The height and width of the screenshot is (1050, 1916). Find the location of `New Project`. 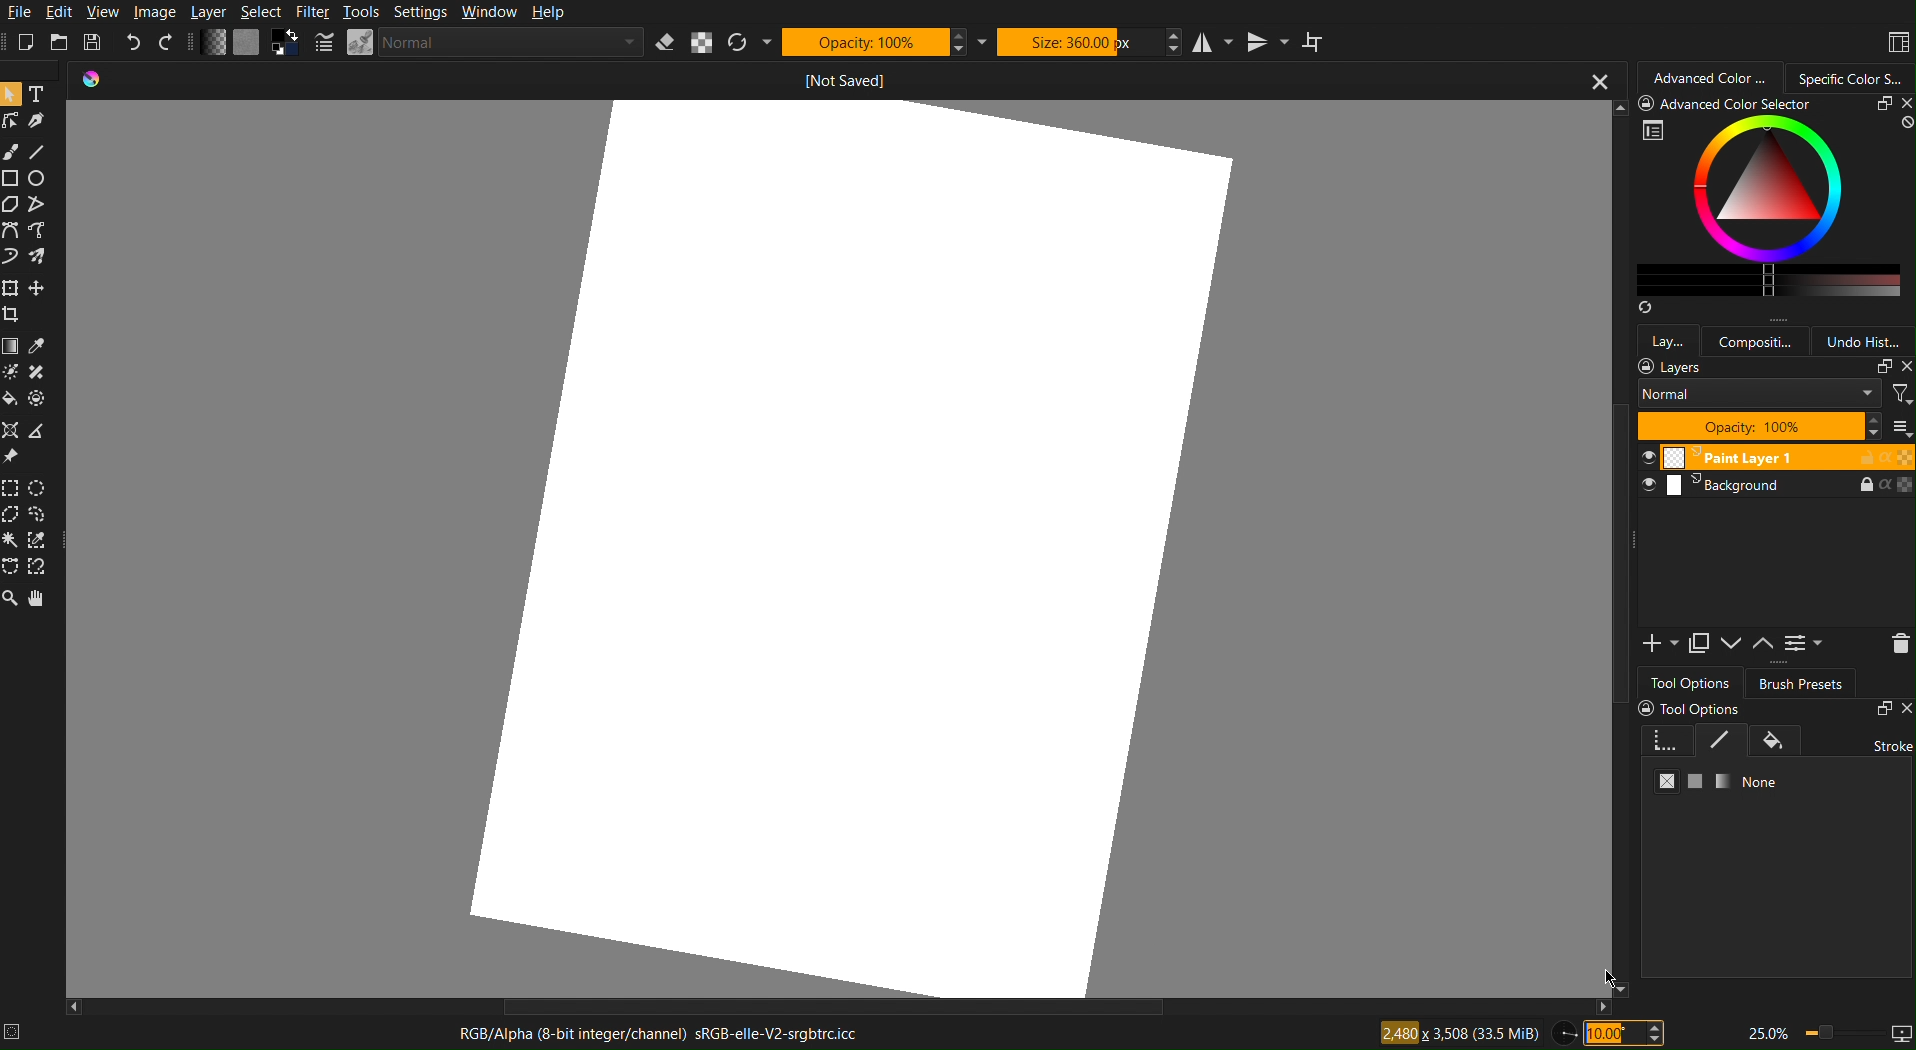

New Project is located at coordinates (25, 42).